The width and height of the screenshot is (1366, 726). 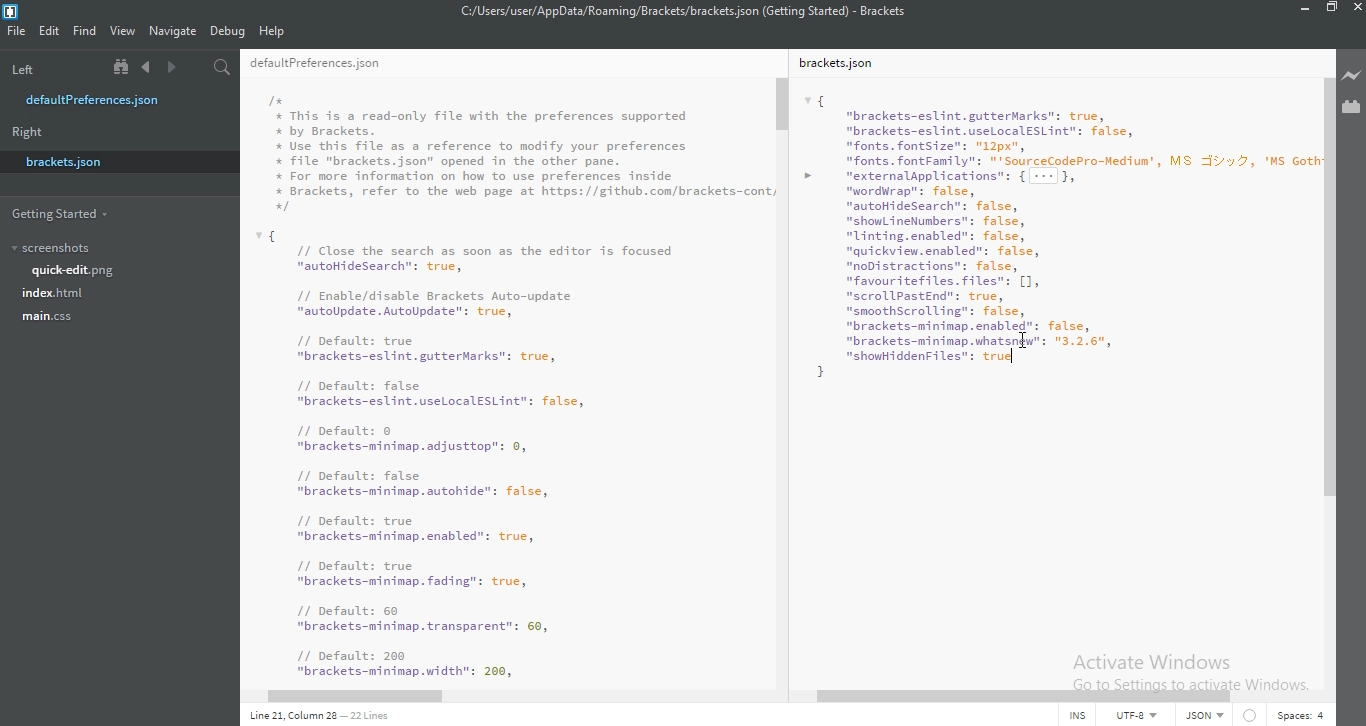 What do you see at coordinates (13, 10) in the screenshot?
I see `Logo` at bounding box center [13, 10].